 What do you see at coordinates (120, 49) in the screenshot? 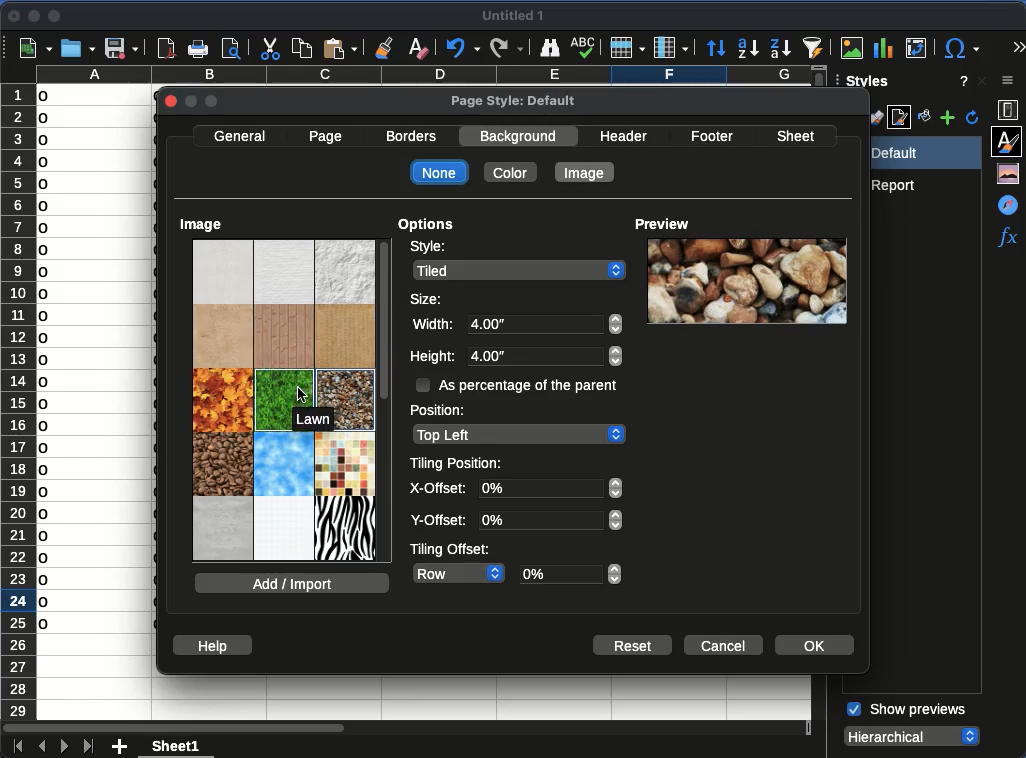
I see `save` at bounding box center [120, 49].